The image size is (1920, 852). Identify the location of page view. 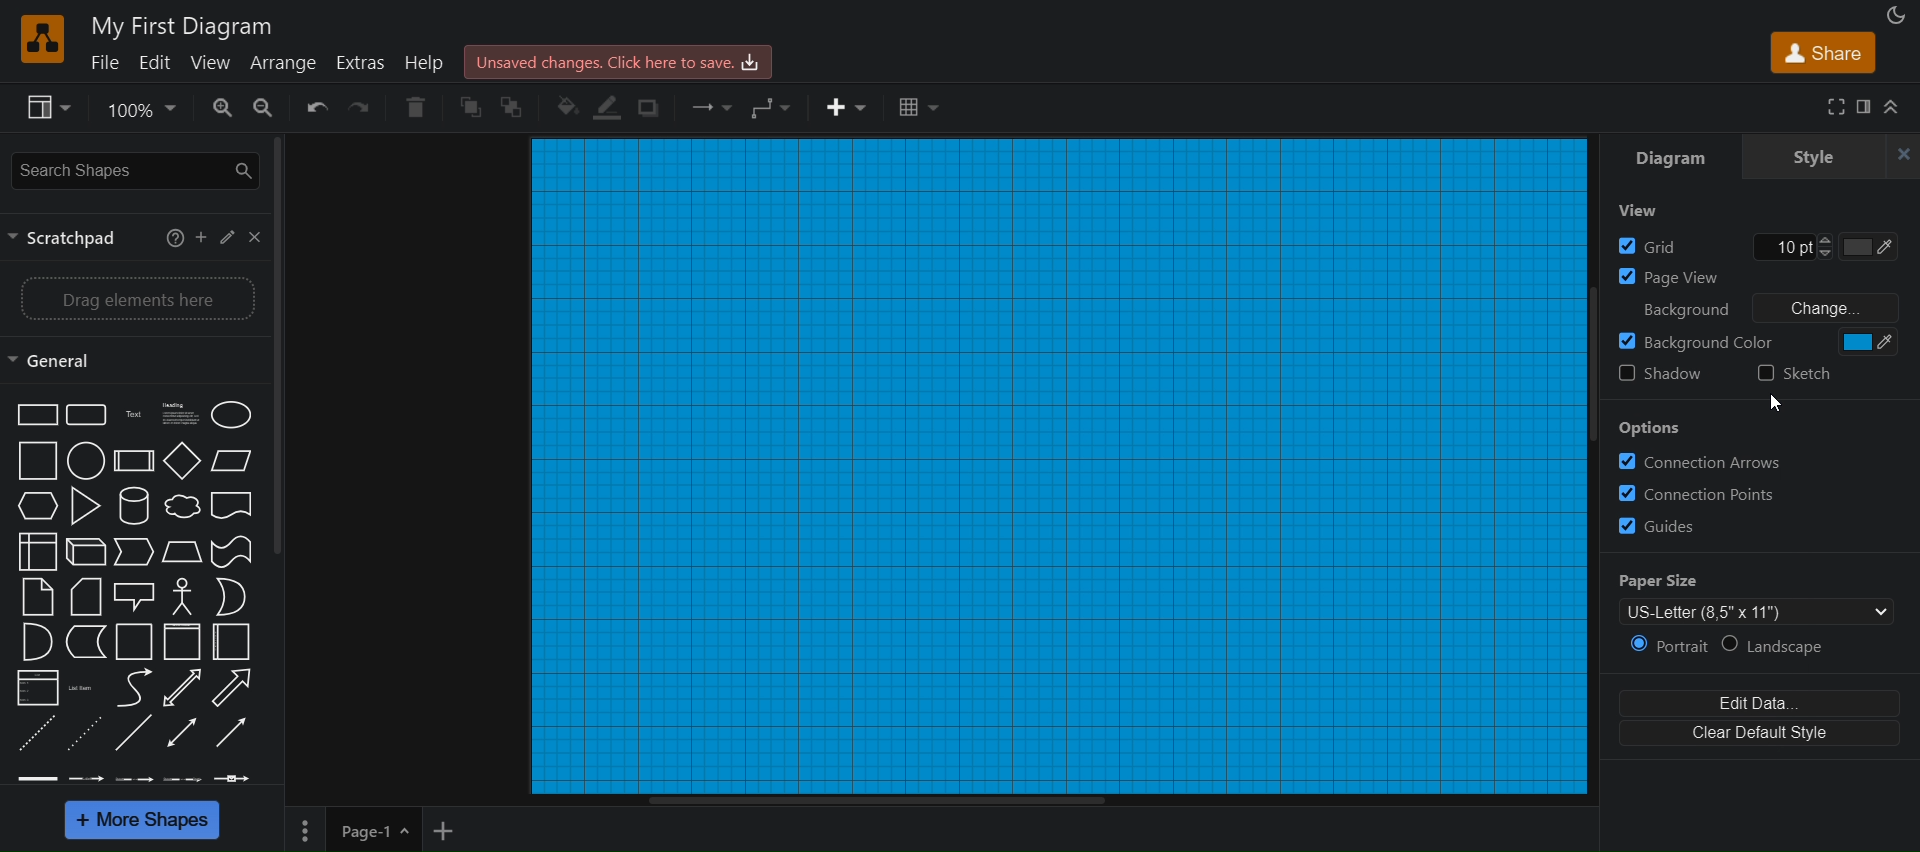
(1756, 275).